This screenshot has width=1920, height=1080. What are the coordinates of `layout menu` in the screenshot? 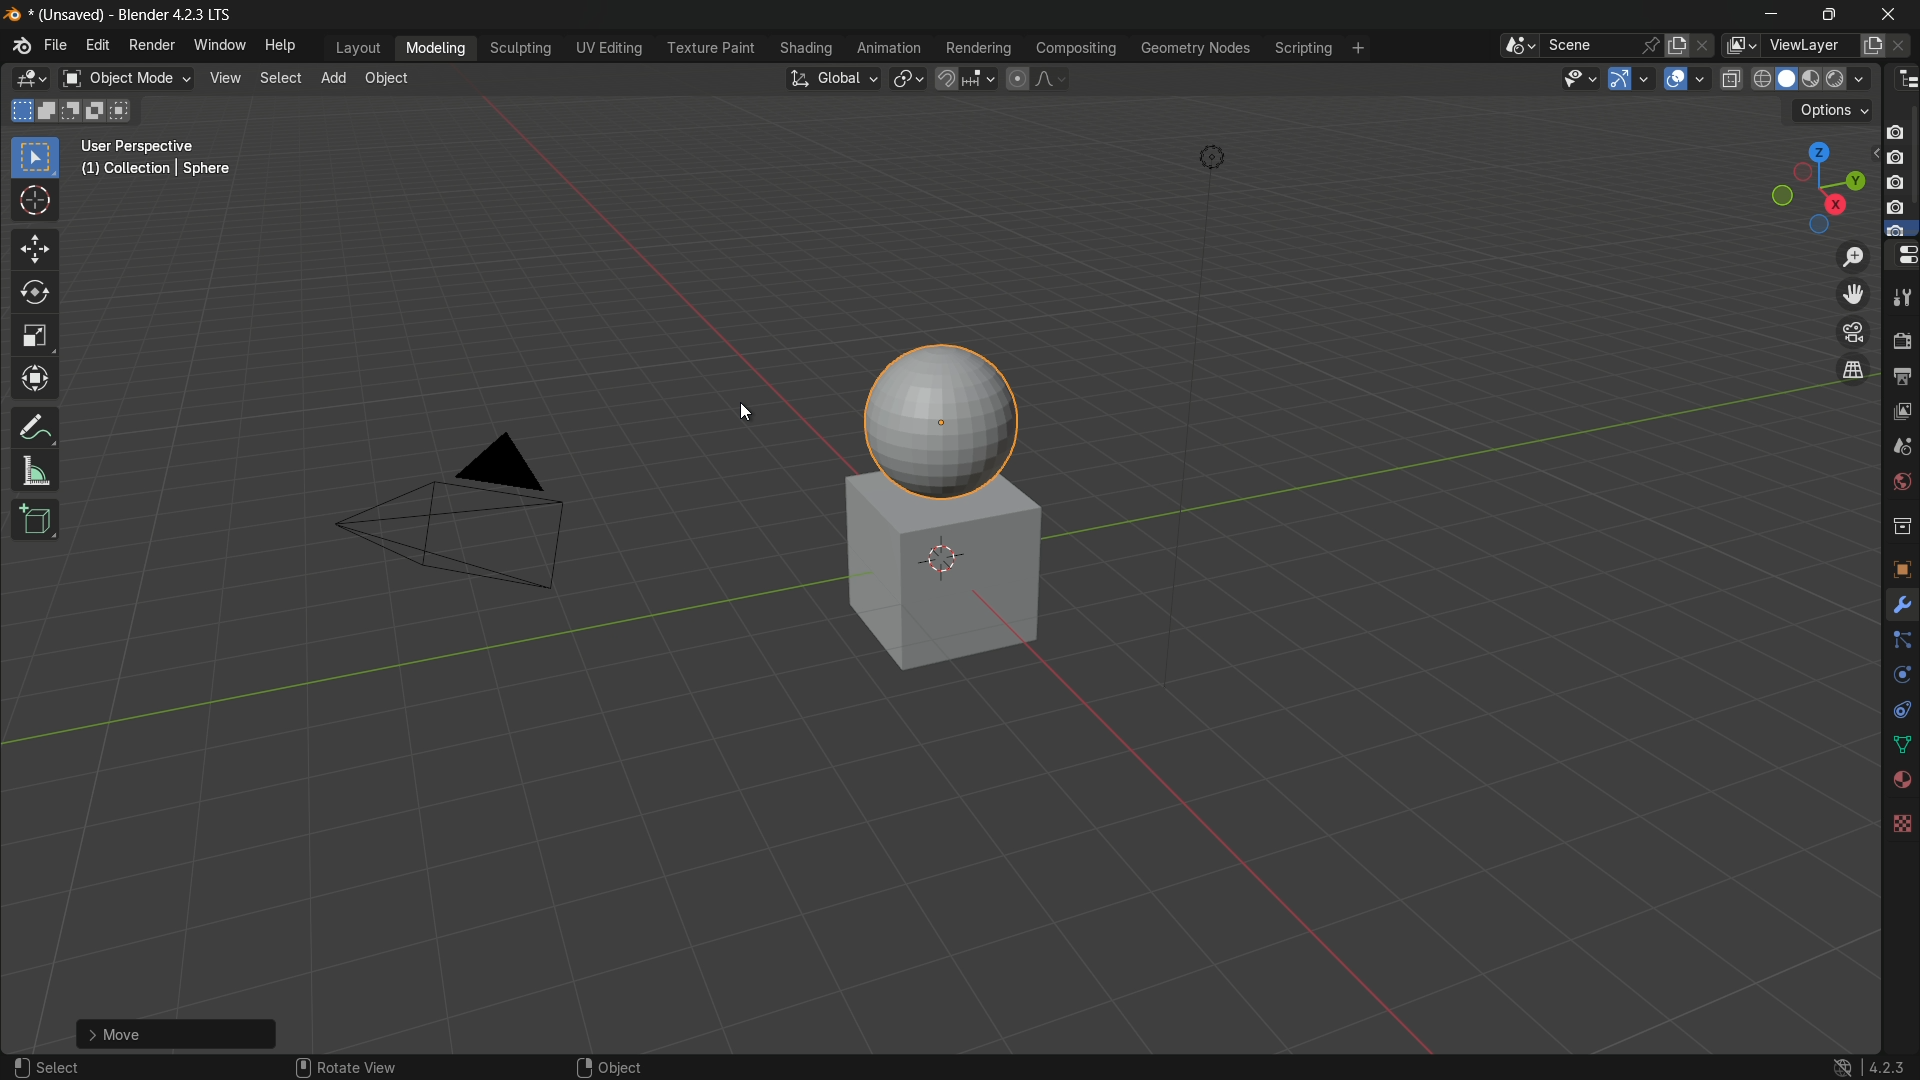 It's located at (356, 47).